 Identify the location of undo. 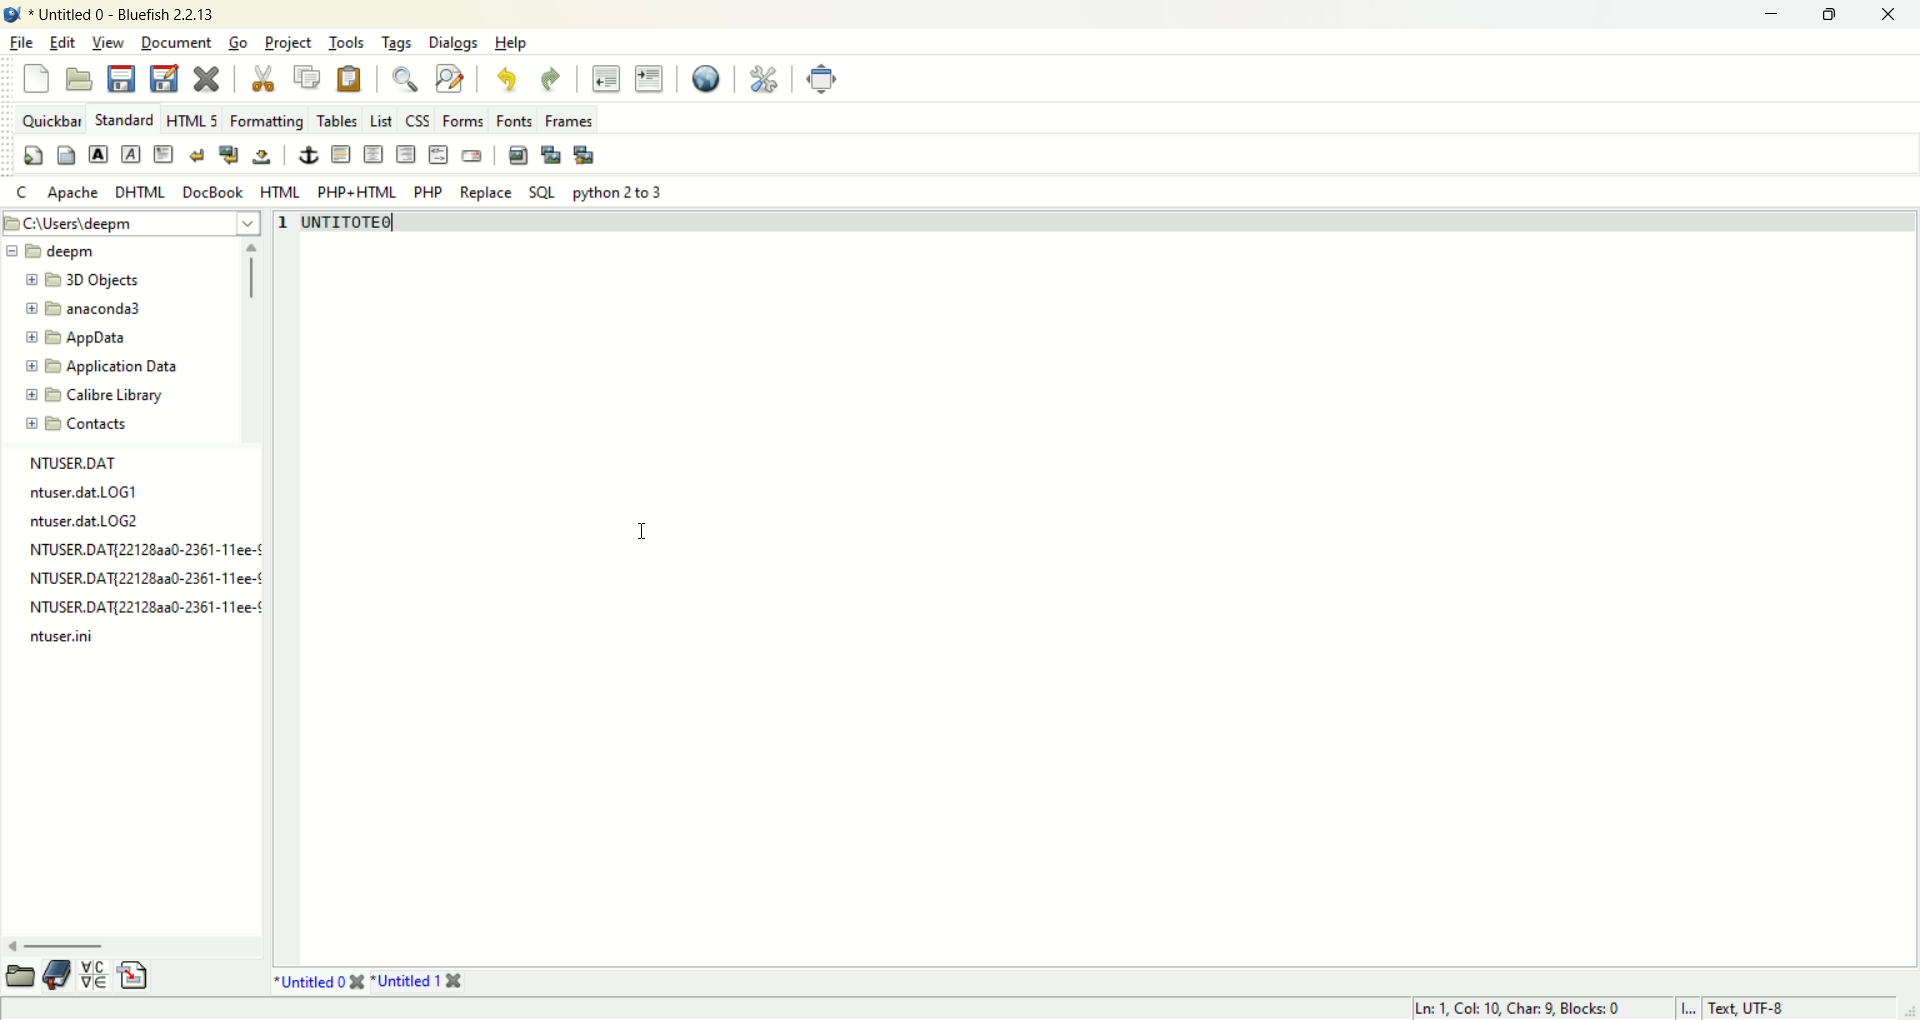
(508, 80).